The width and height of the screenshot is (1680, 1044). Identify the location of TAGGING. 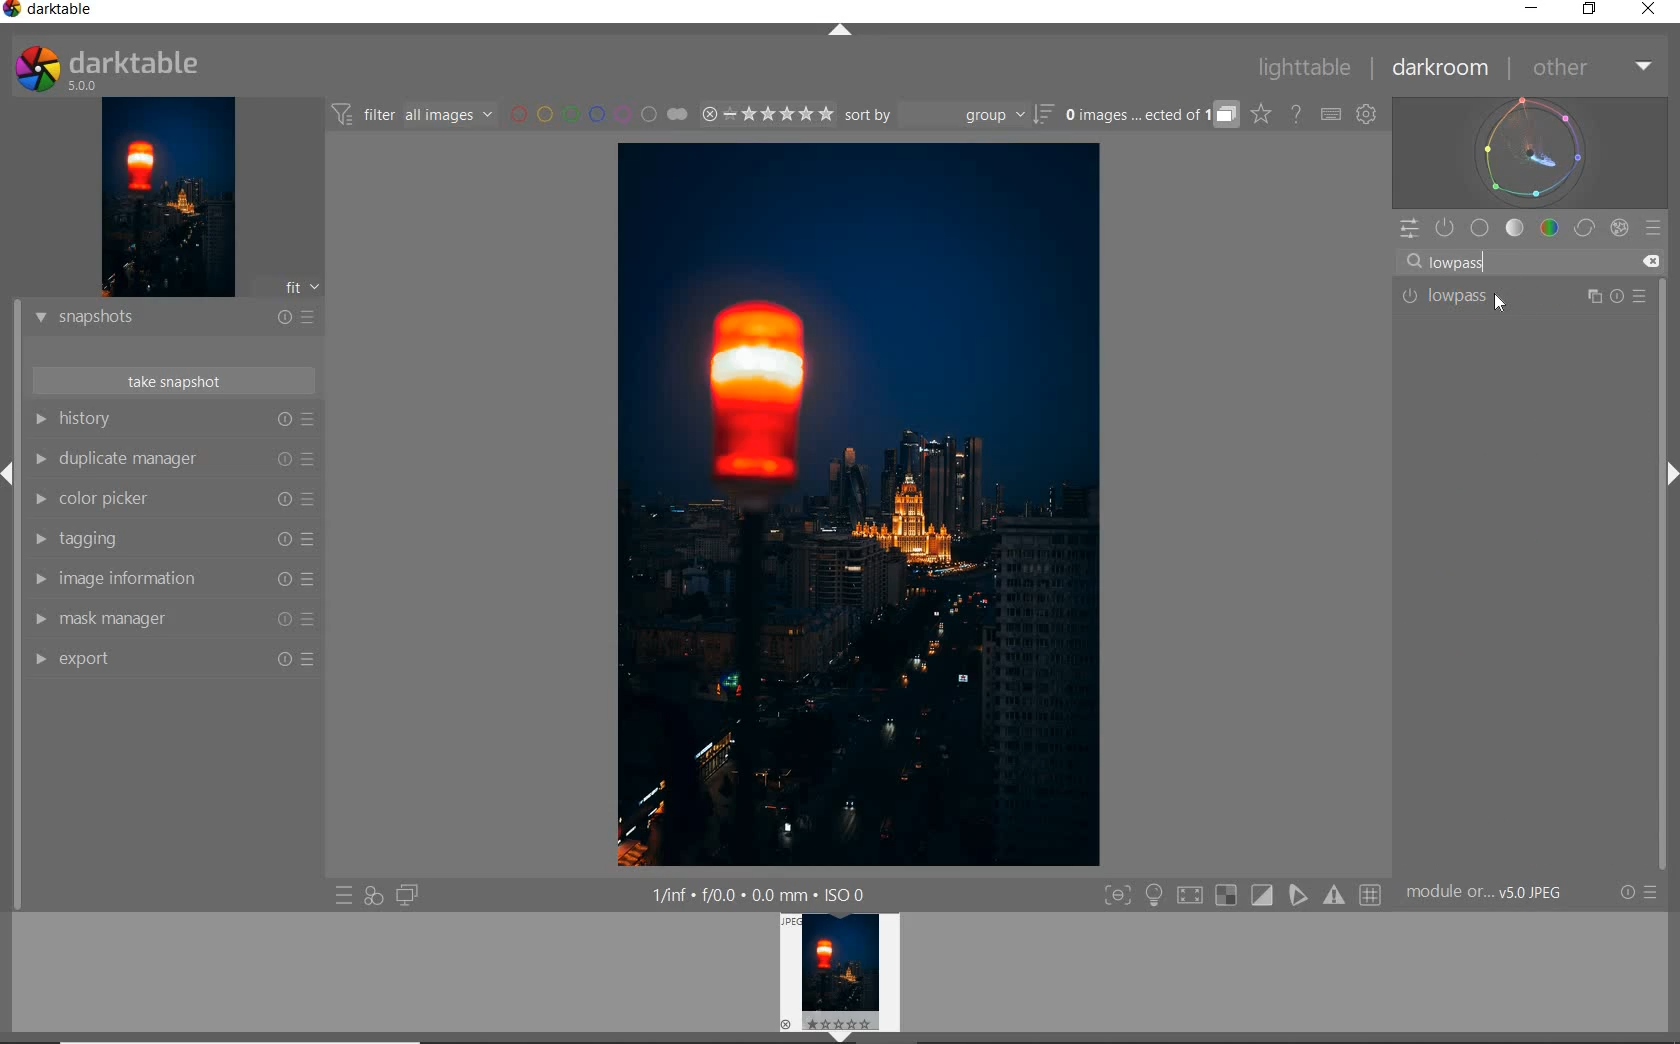
(138, 541).